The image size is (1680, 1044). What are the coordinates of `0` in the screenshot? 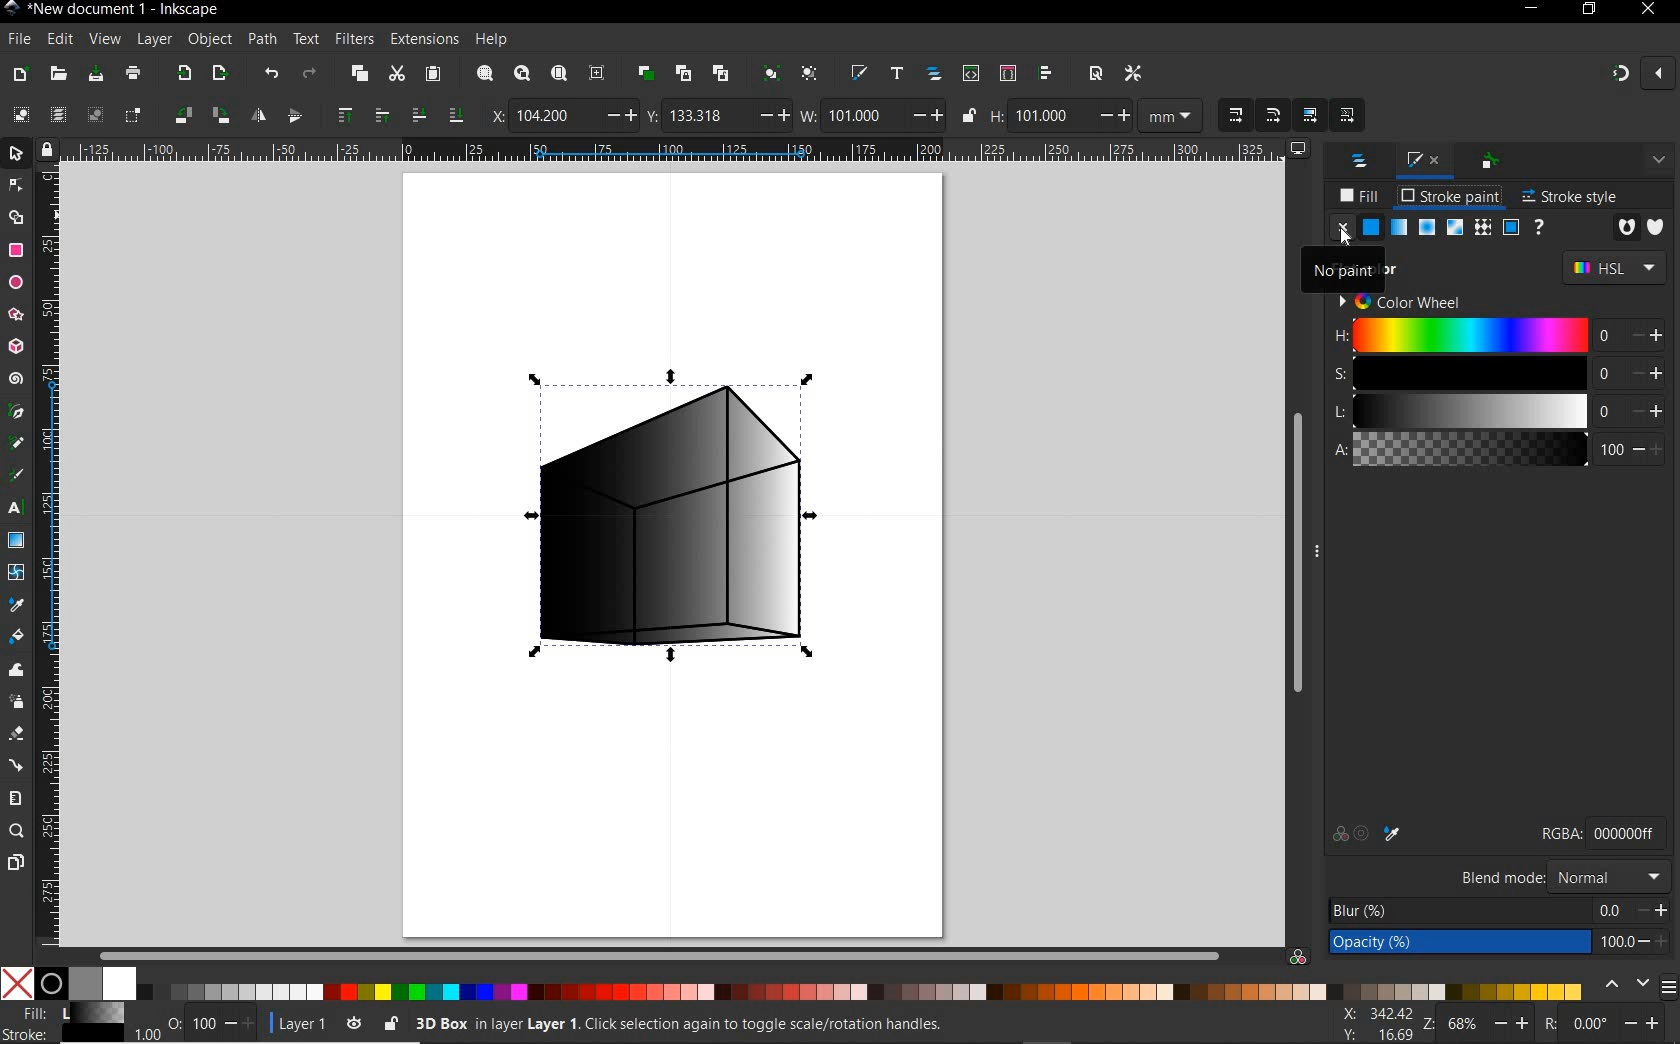 It's located at (1608, 335).